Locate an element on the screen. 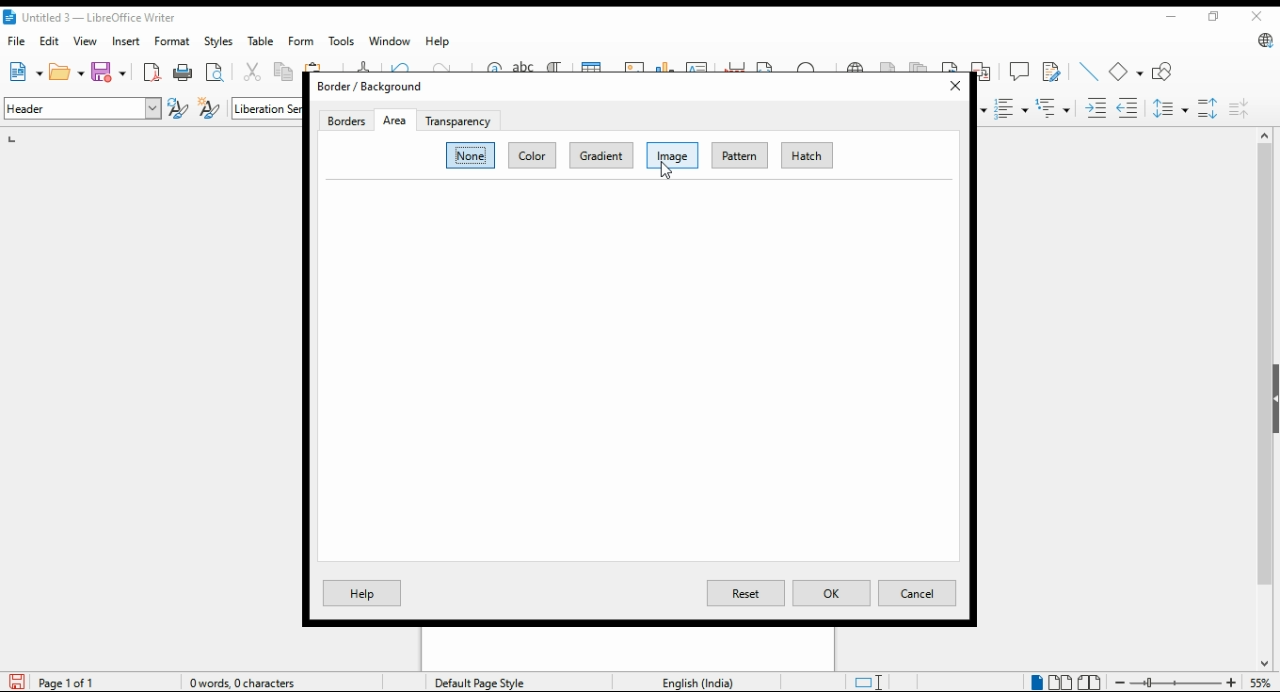 The height and width of the screenshot is (692, 1280). set line spacing is located at coordinates (1172, 108).